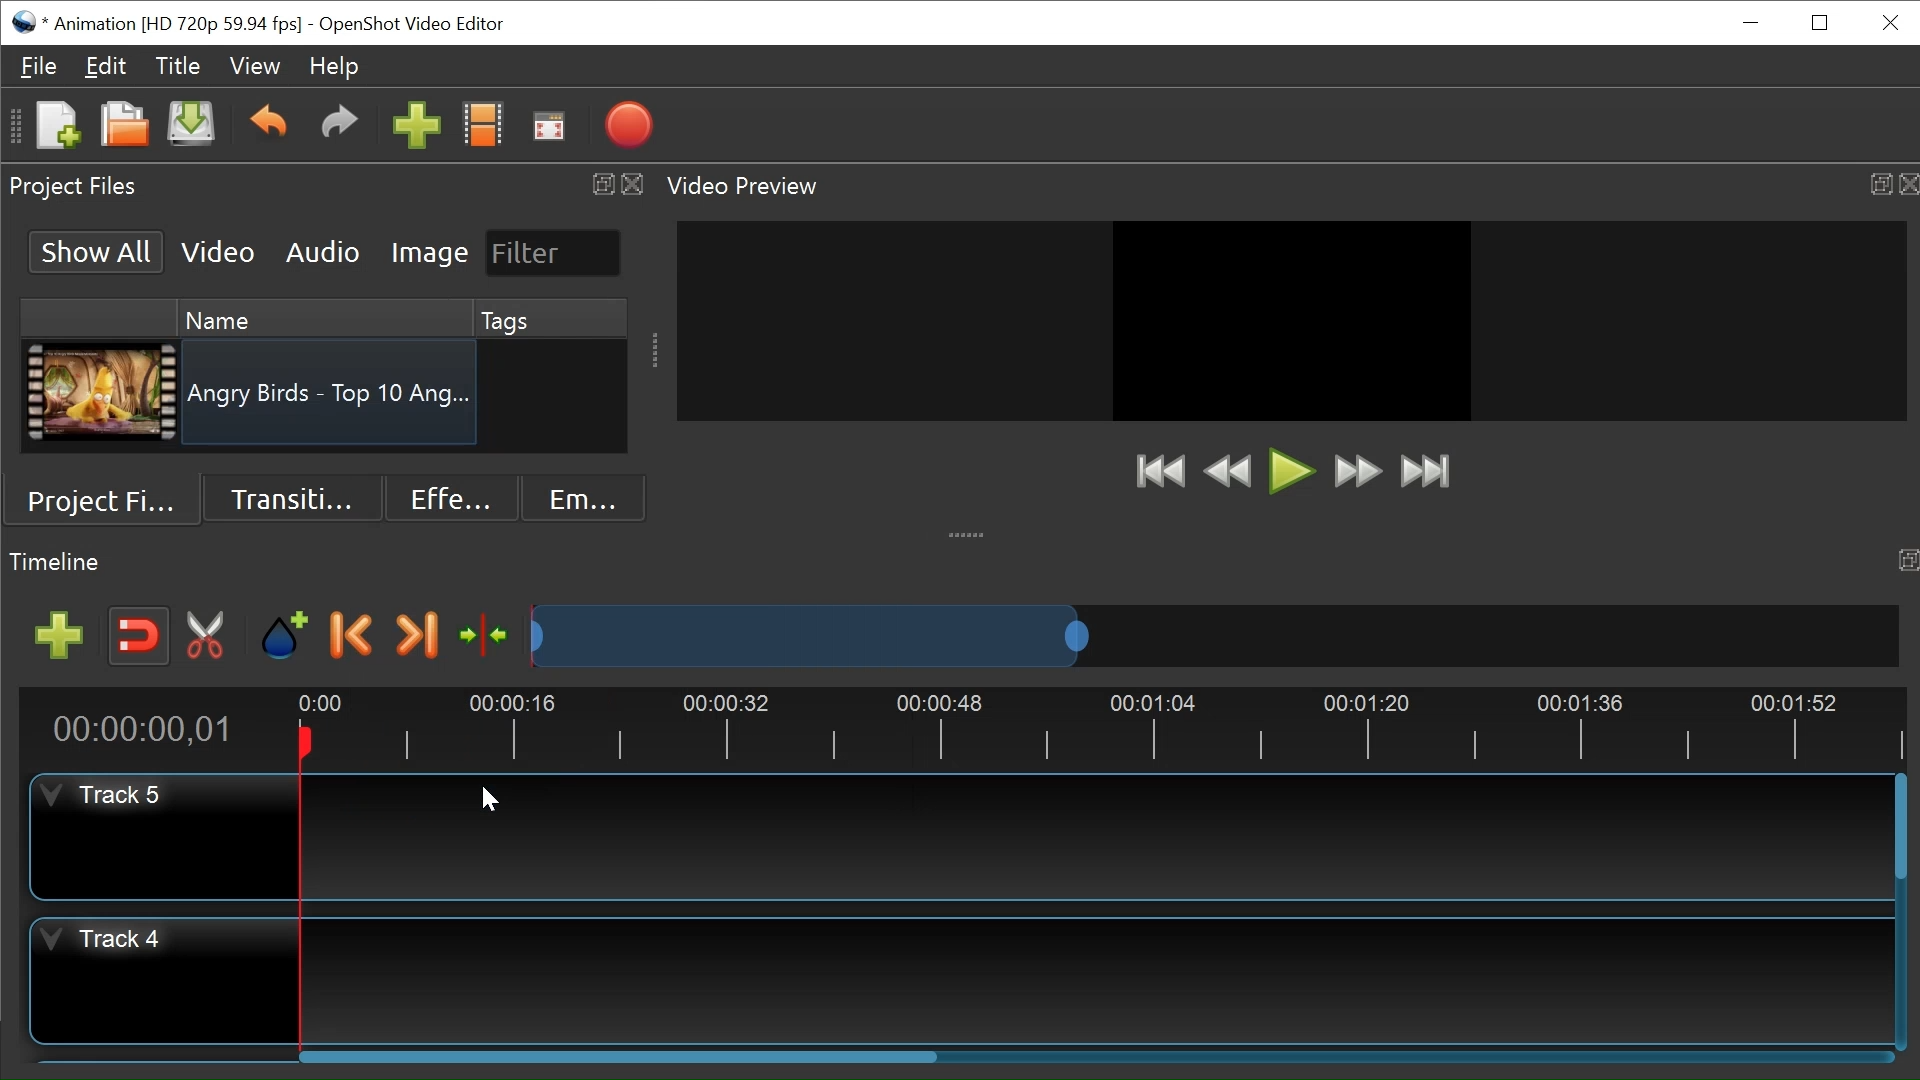  I want to click on Jump to End, so click(1425, 472).